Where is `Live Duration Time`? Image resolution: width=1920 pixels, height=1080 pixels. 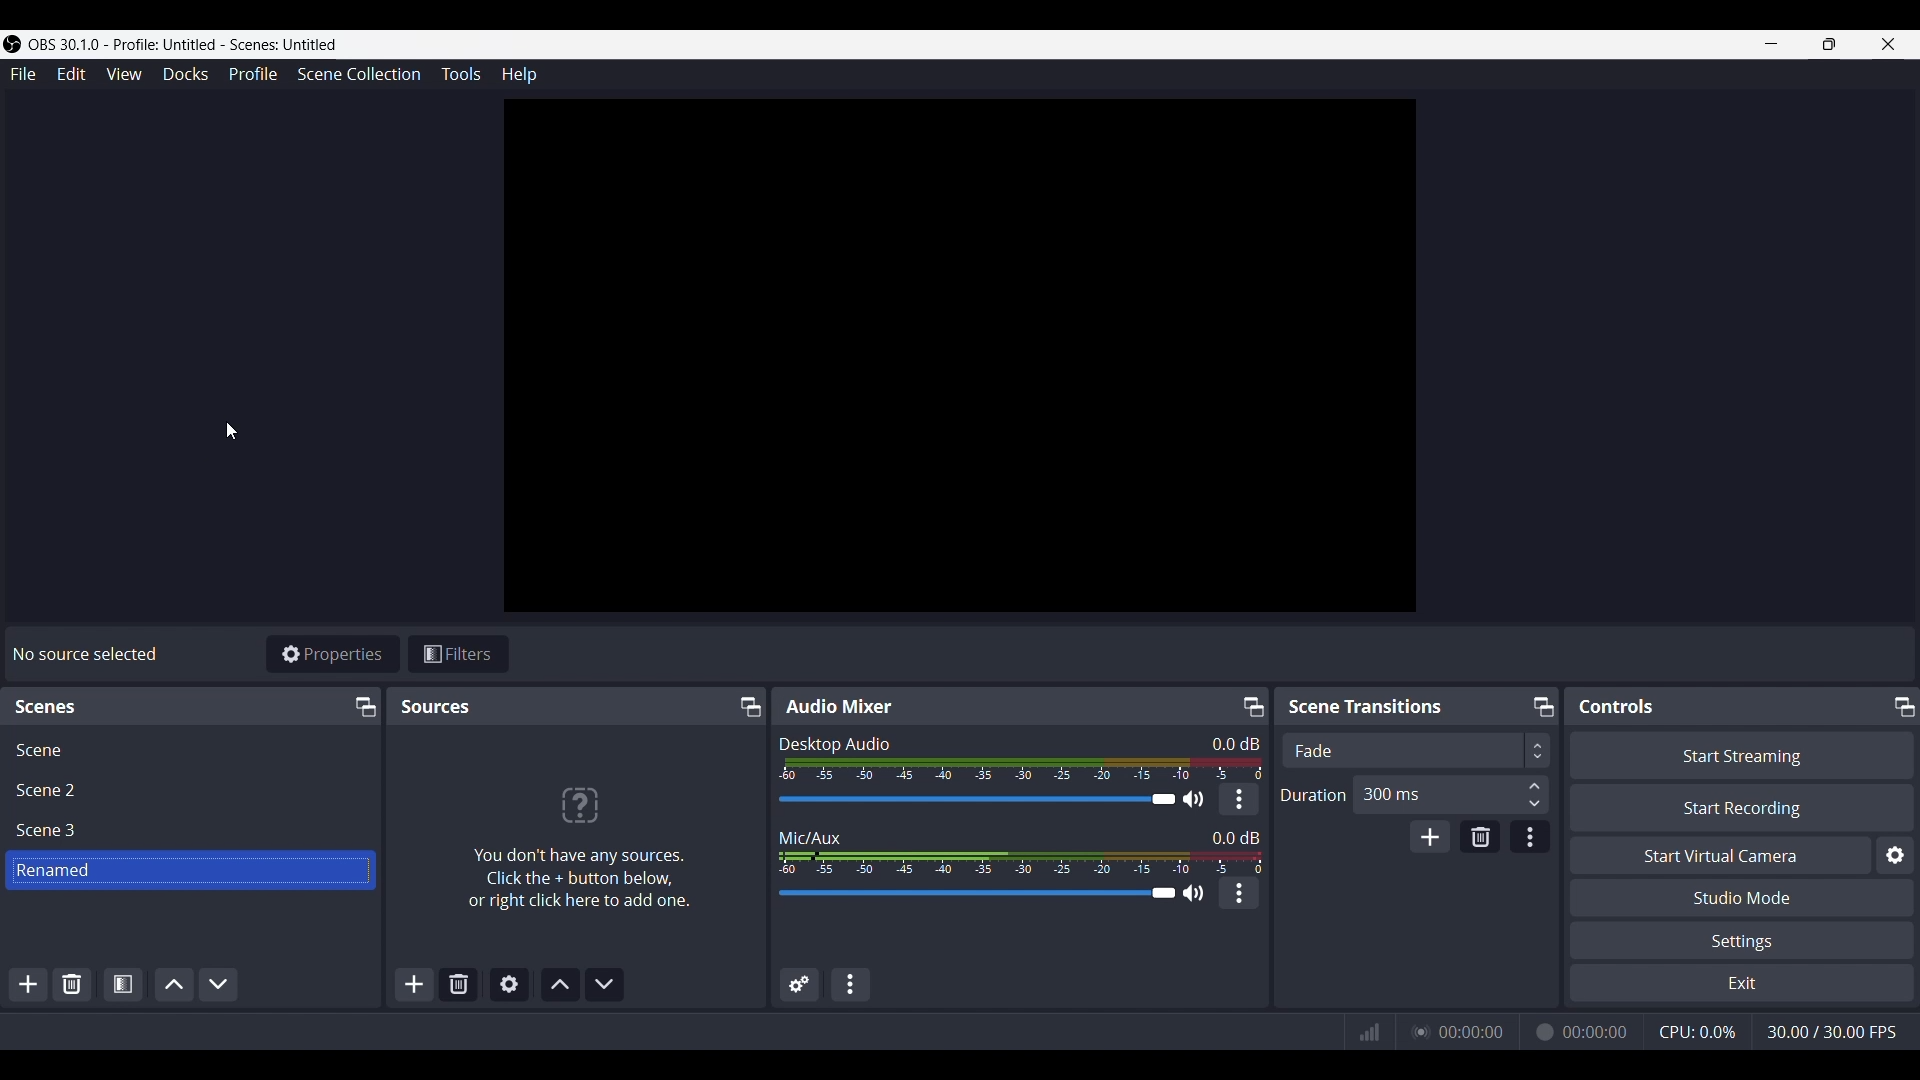 Live Duration Time is located at coordinates (1471, 1032).